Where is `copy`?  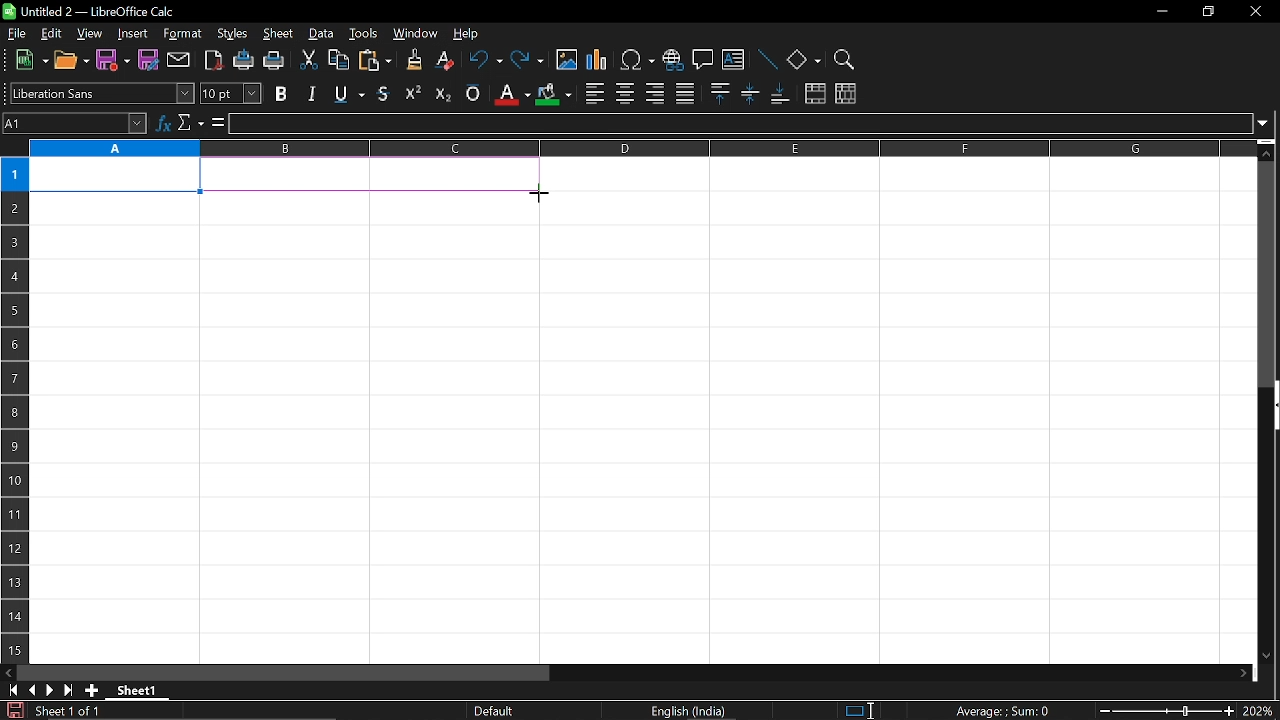 copy is located at coordinates (339, 60).